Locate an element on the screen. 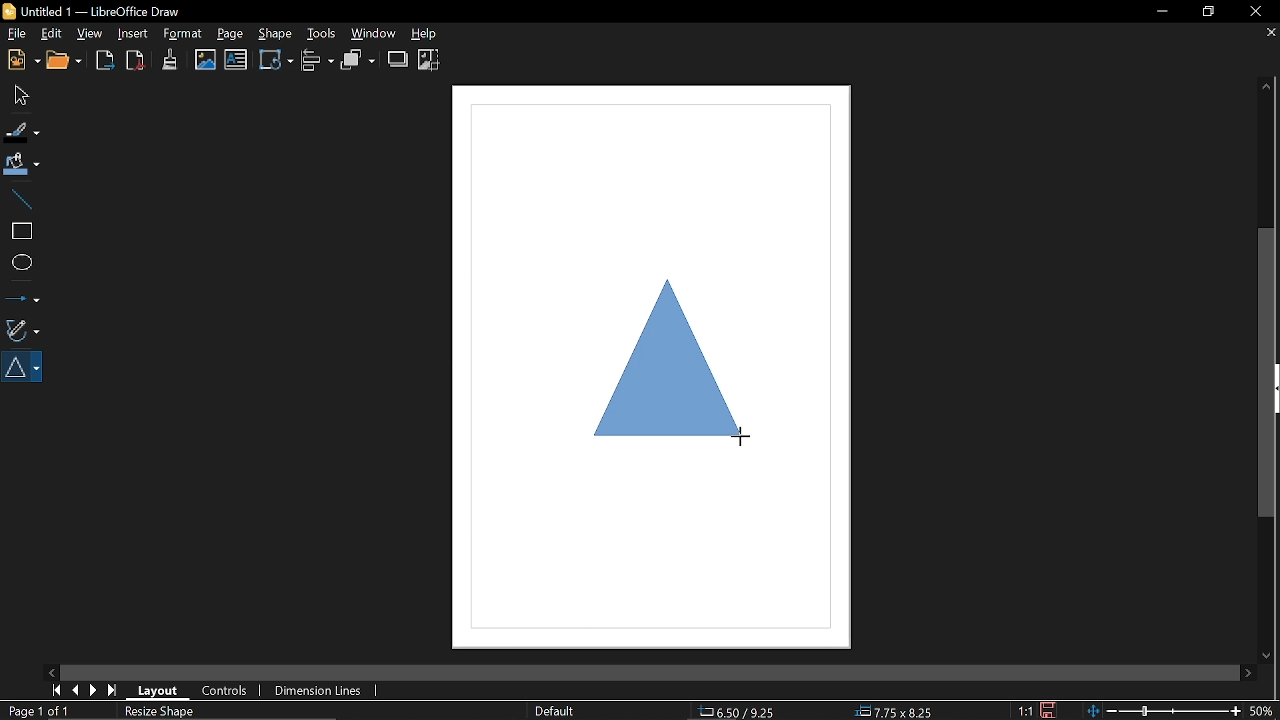  New is located at coordinates (21, 61).